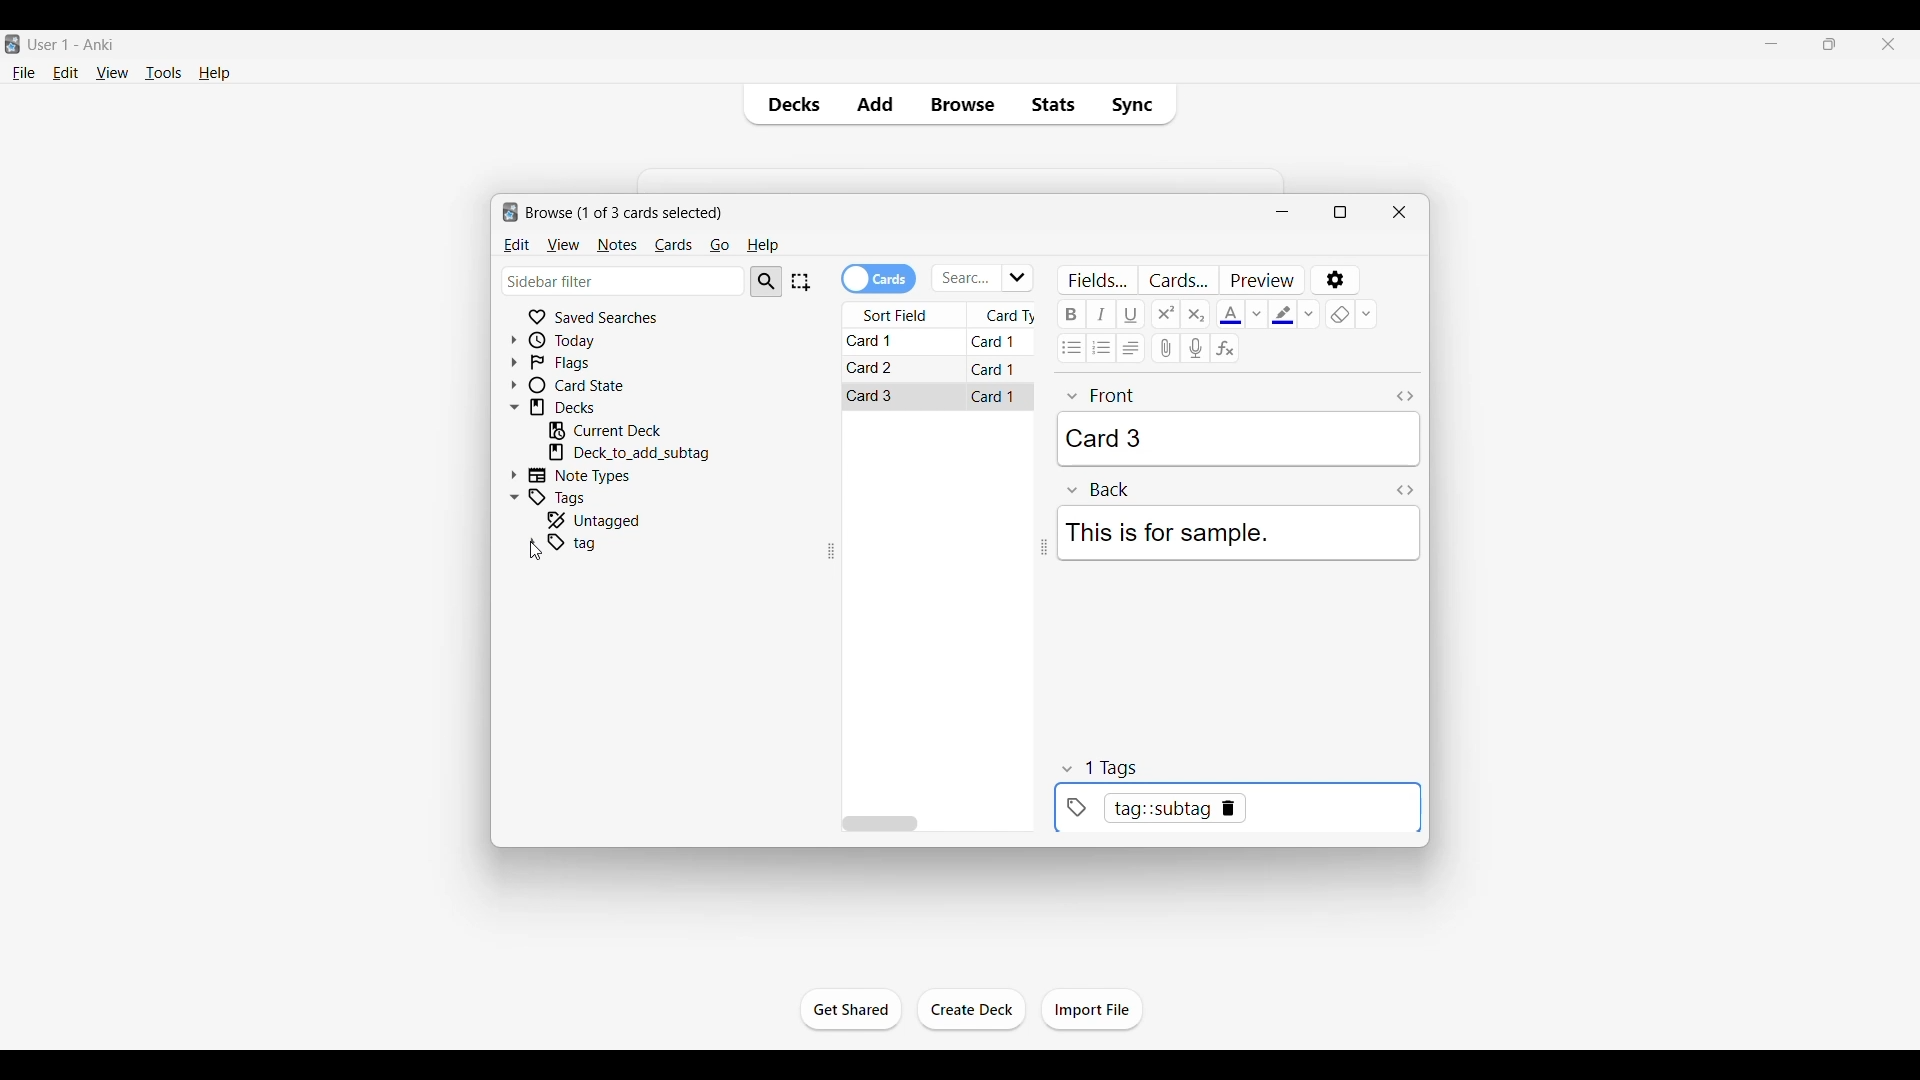  I want to click on User 1 - Anki, so click(72, 43).